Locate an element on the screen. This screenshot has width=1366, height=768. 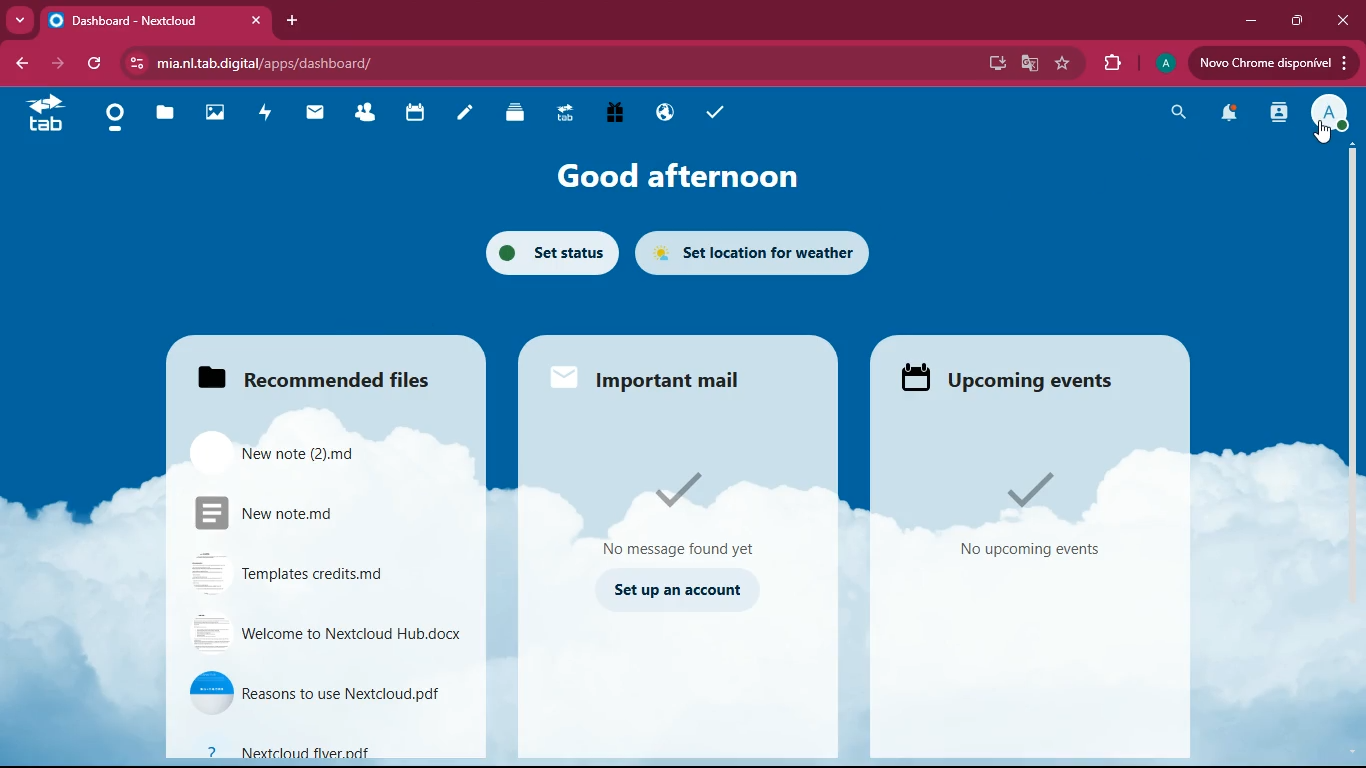
good afternoon  is located at coordinates (675, 173).